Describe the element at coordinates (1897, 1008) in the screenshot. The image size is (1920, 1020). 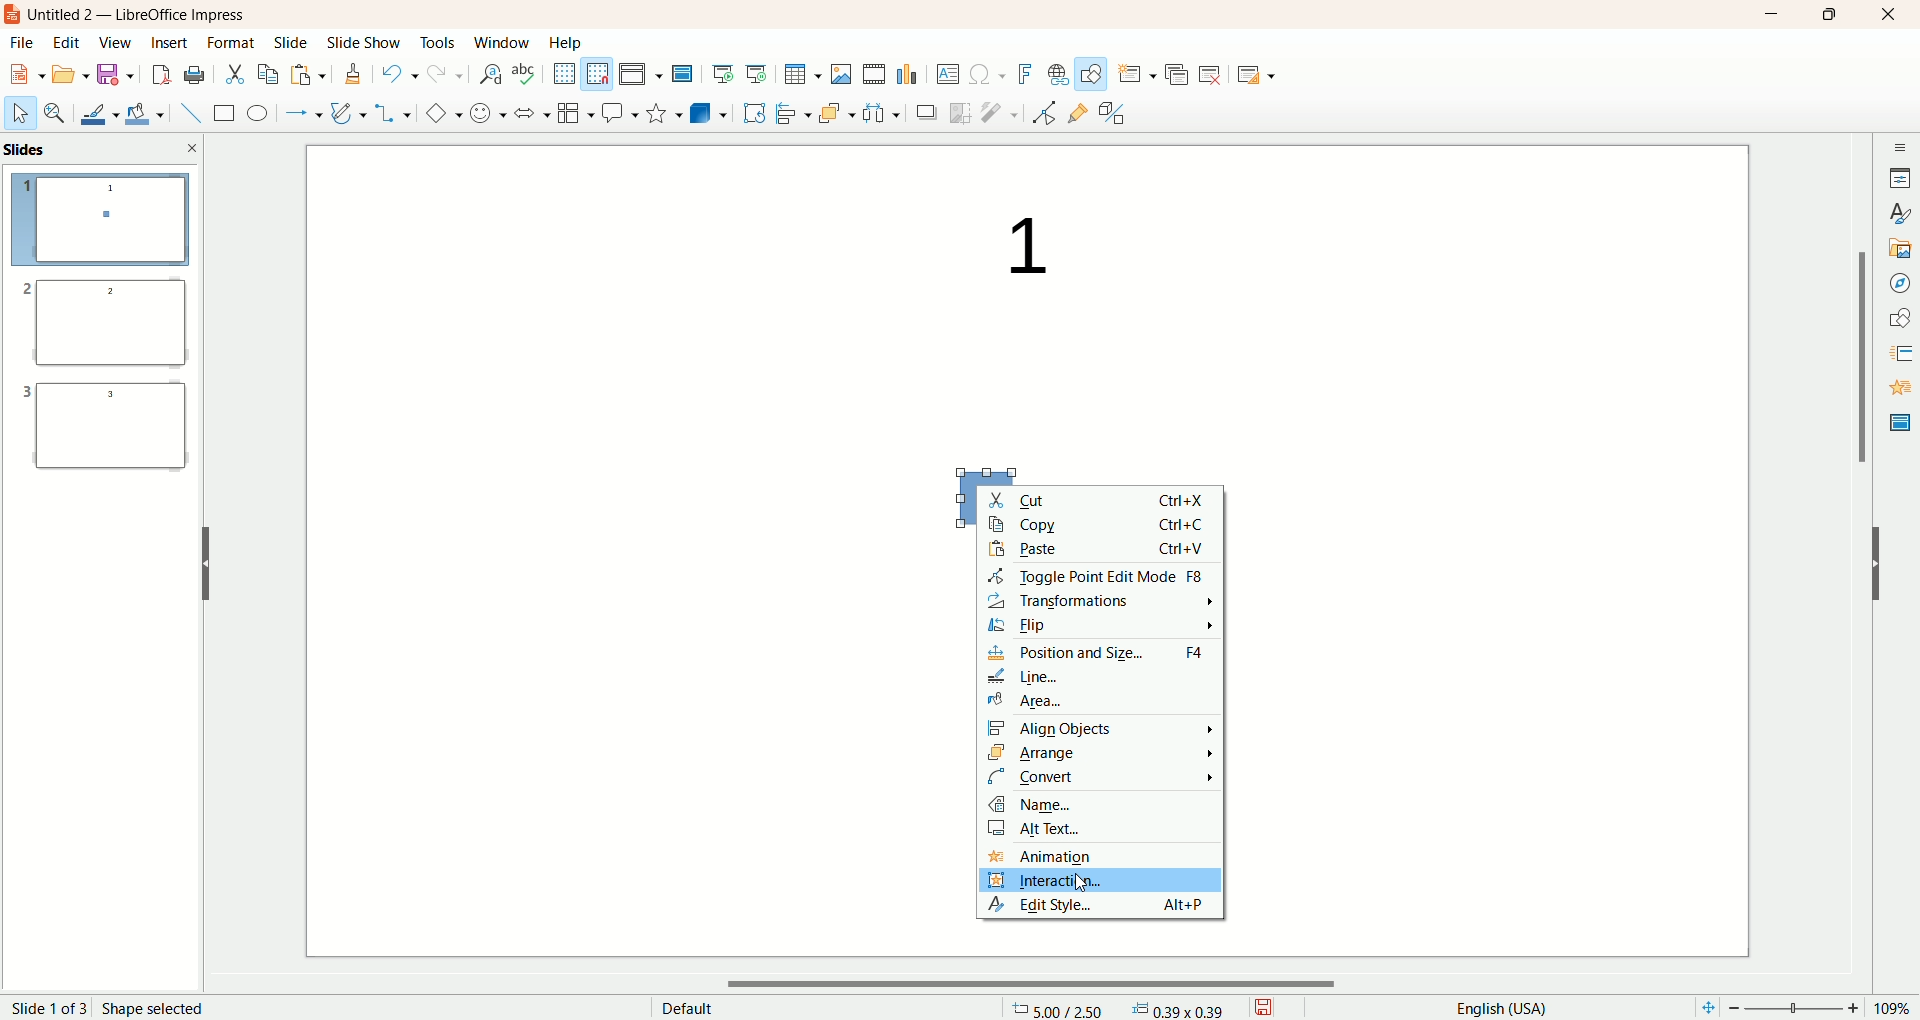
I see `zoom percentage` at that location.